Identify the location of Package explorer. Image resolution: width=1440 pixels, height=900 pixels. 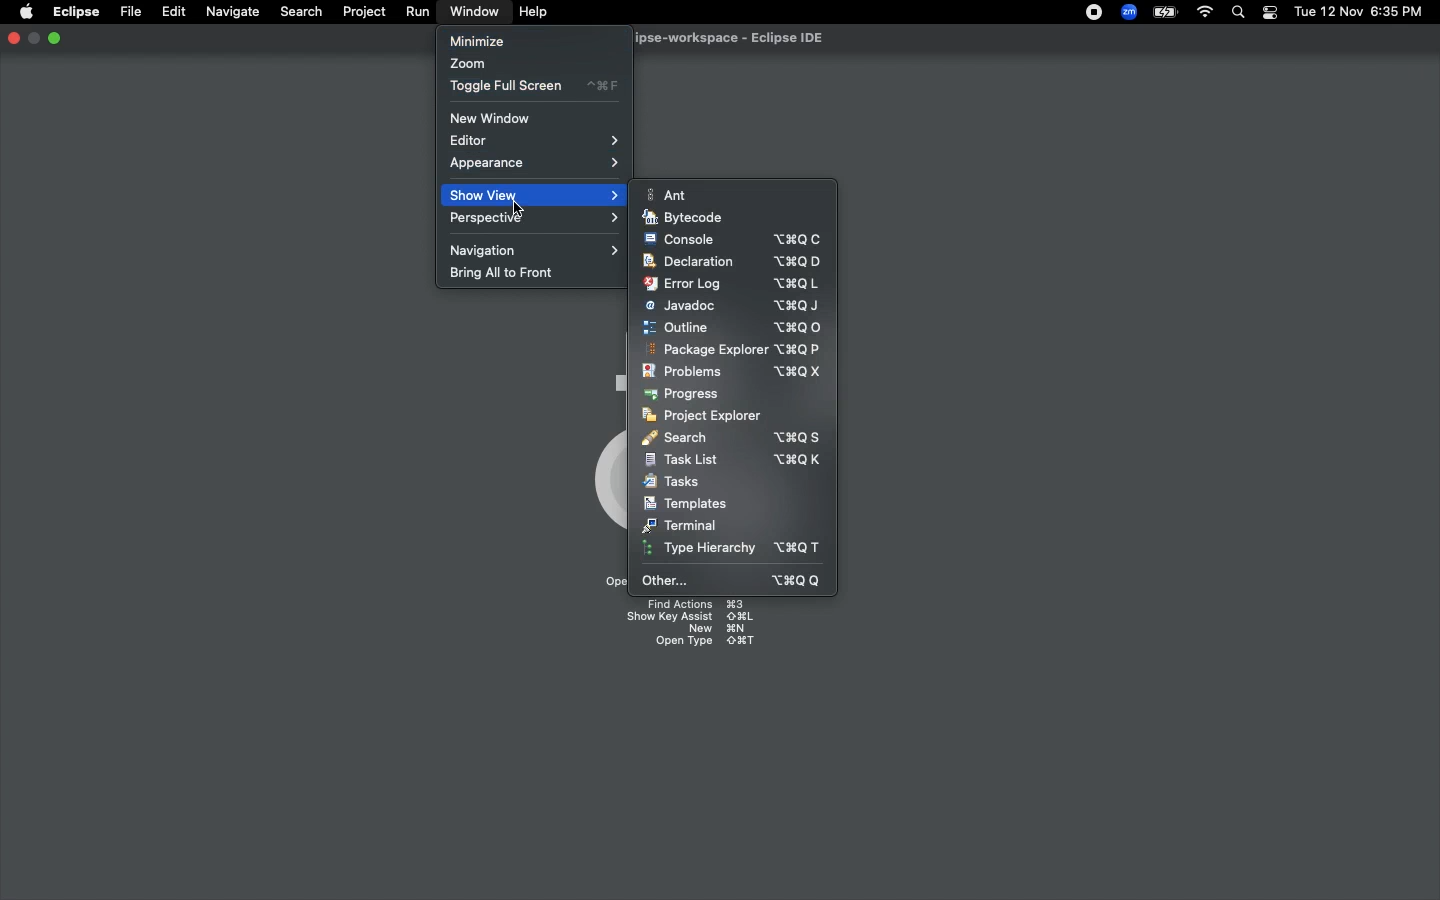
(732, 350).